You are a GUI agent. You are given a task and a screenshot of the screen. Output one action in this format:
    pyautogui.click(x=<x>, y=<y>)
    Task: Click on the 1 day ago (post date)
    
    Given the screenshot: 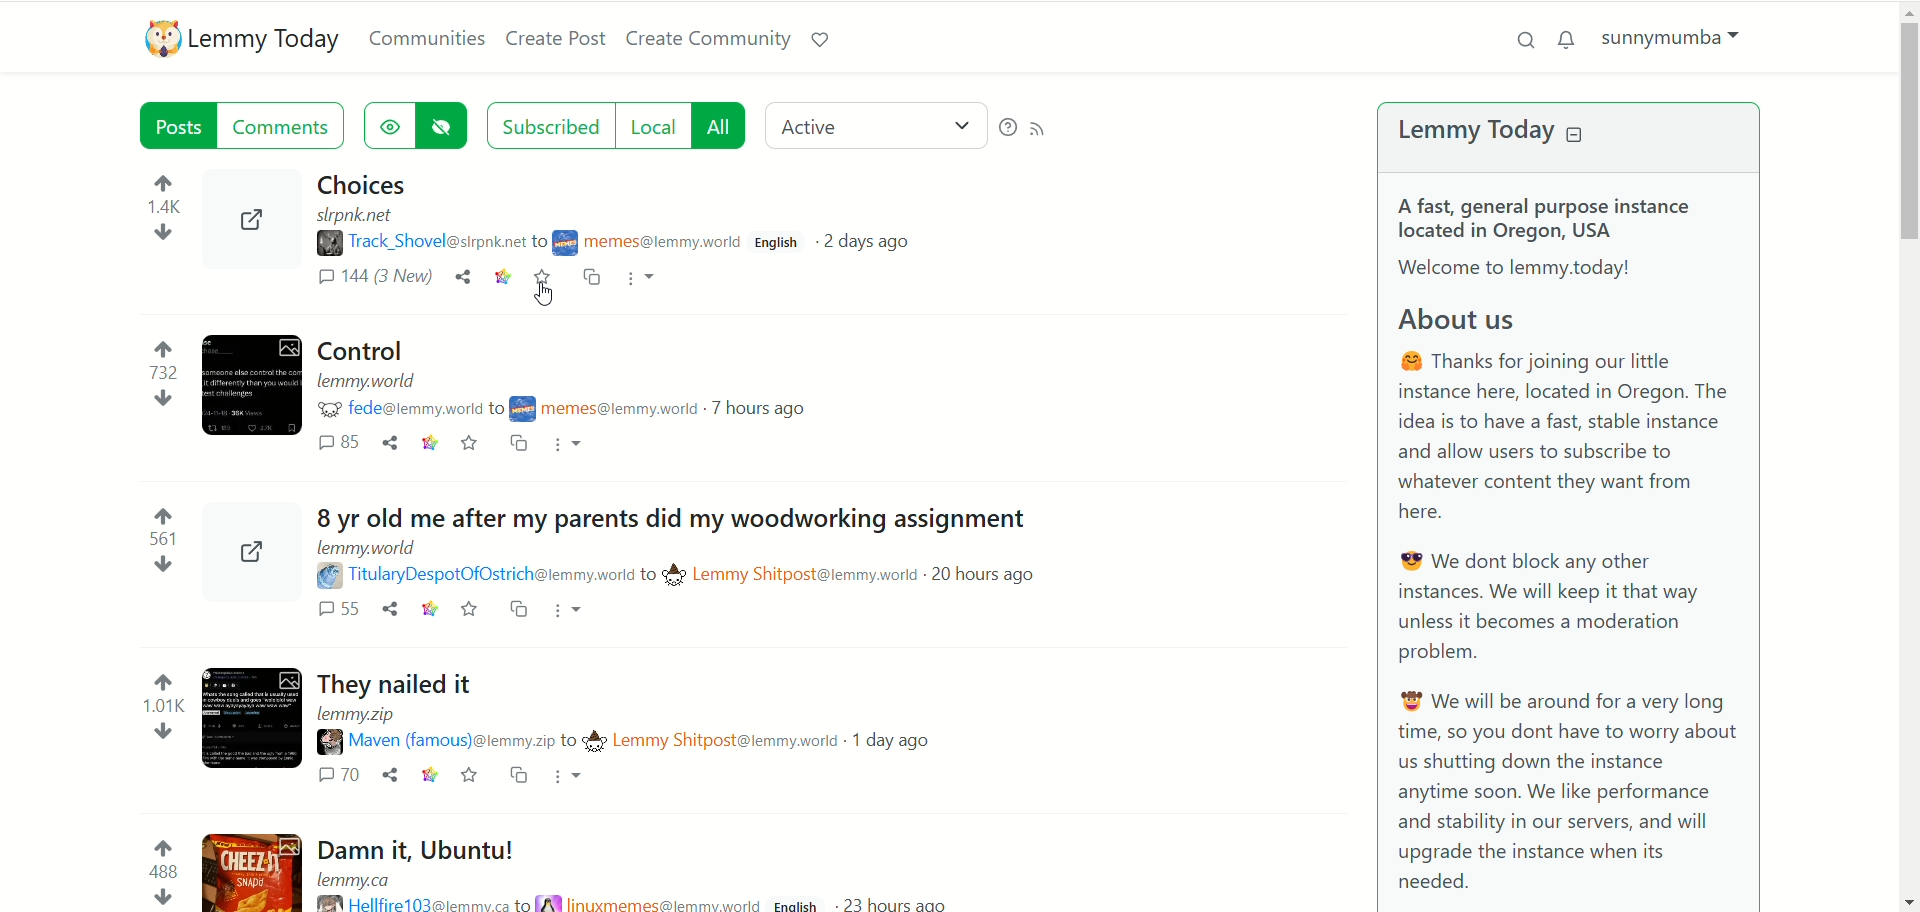 What is the action you would take?
    pyautogui.click(x=900, y=741)
    